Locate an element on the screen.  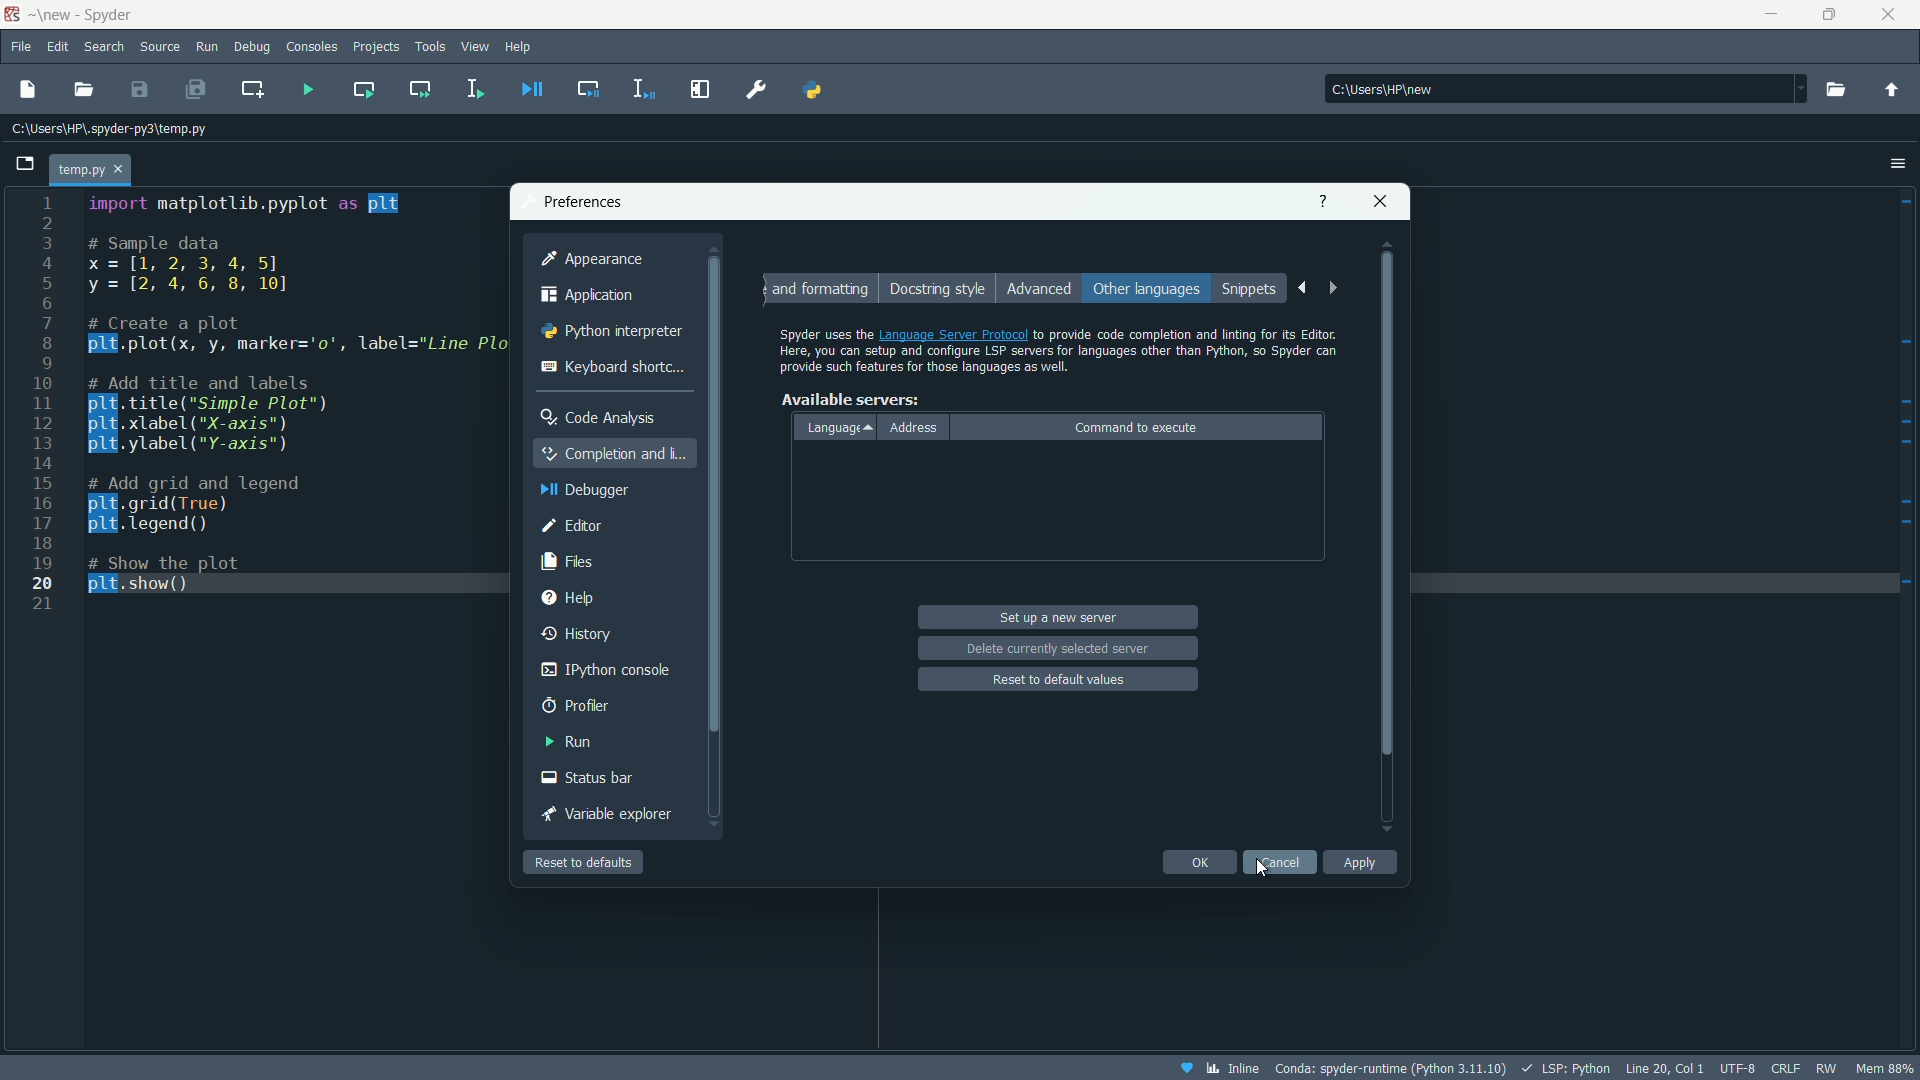
help is located at coordinates (520, 45).